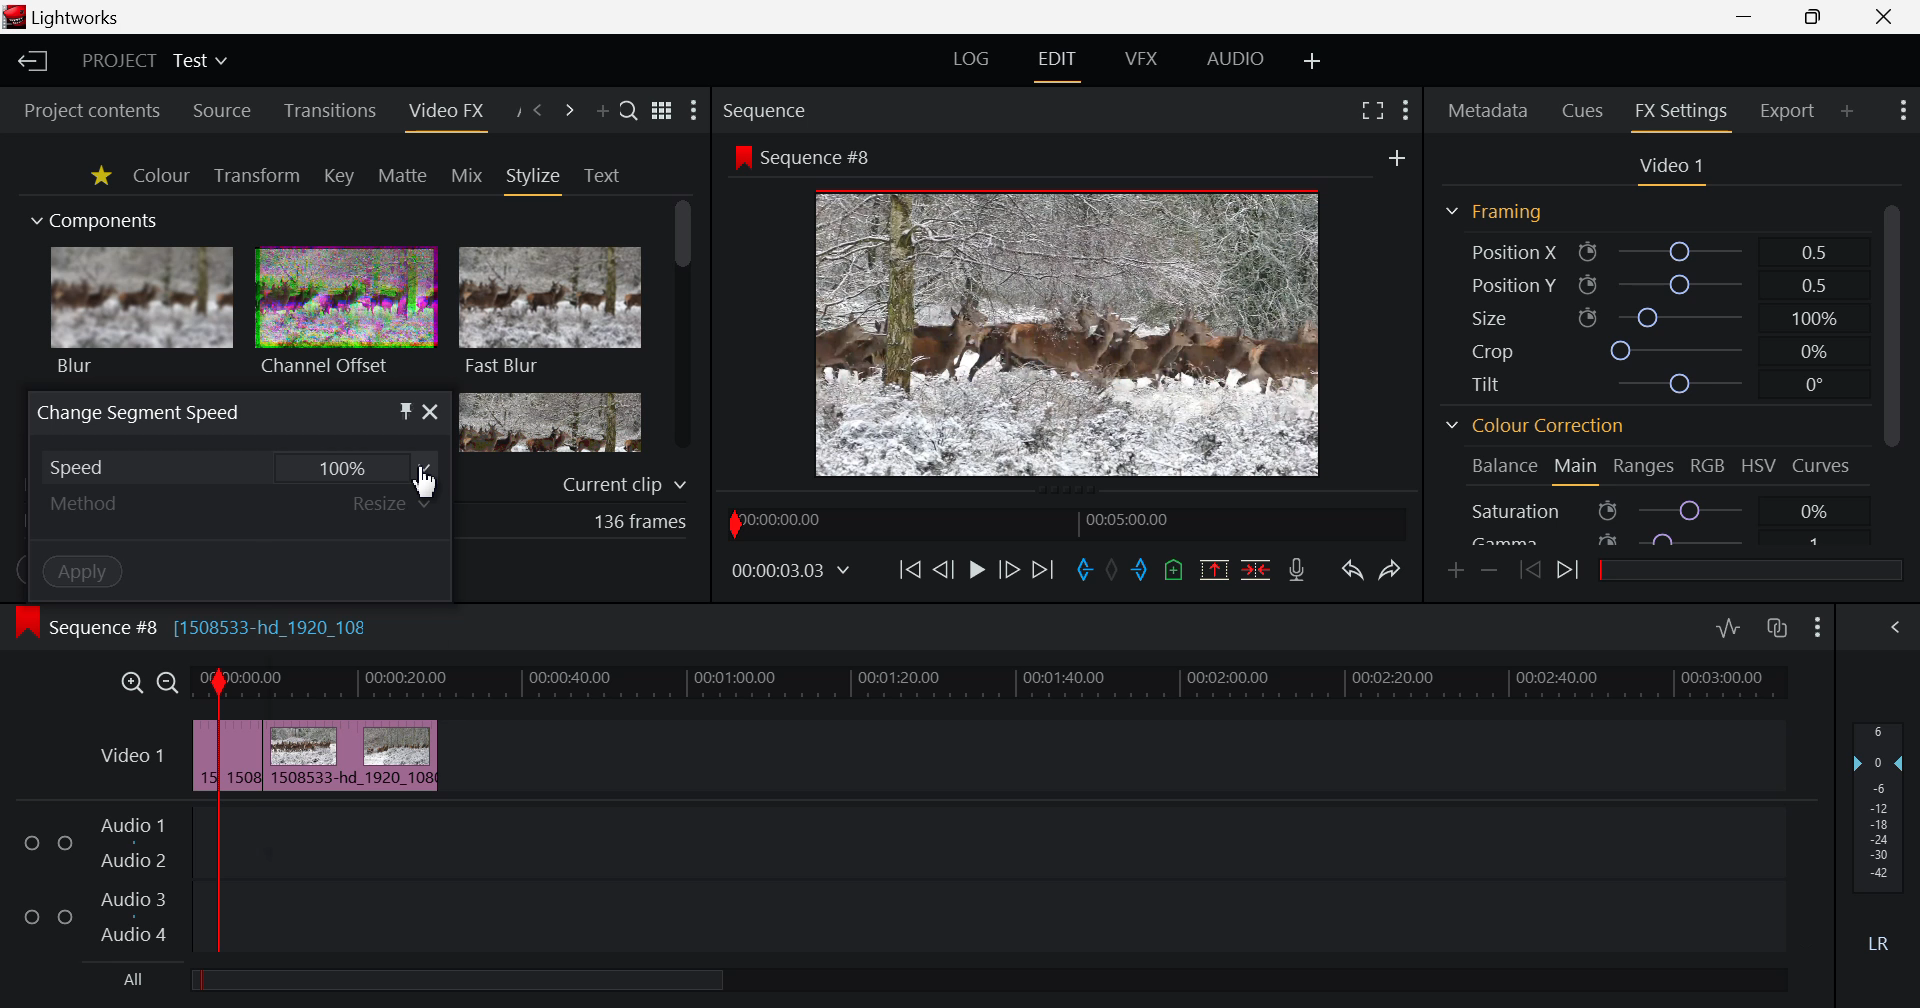 The width and height of the screenshot is (1920, 1008). Describe the element at coordinates (131, 759) in the screenshot. I see `Video Layer` at that location.